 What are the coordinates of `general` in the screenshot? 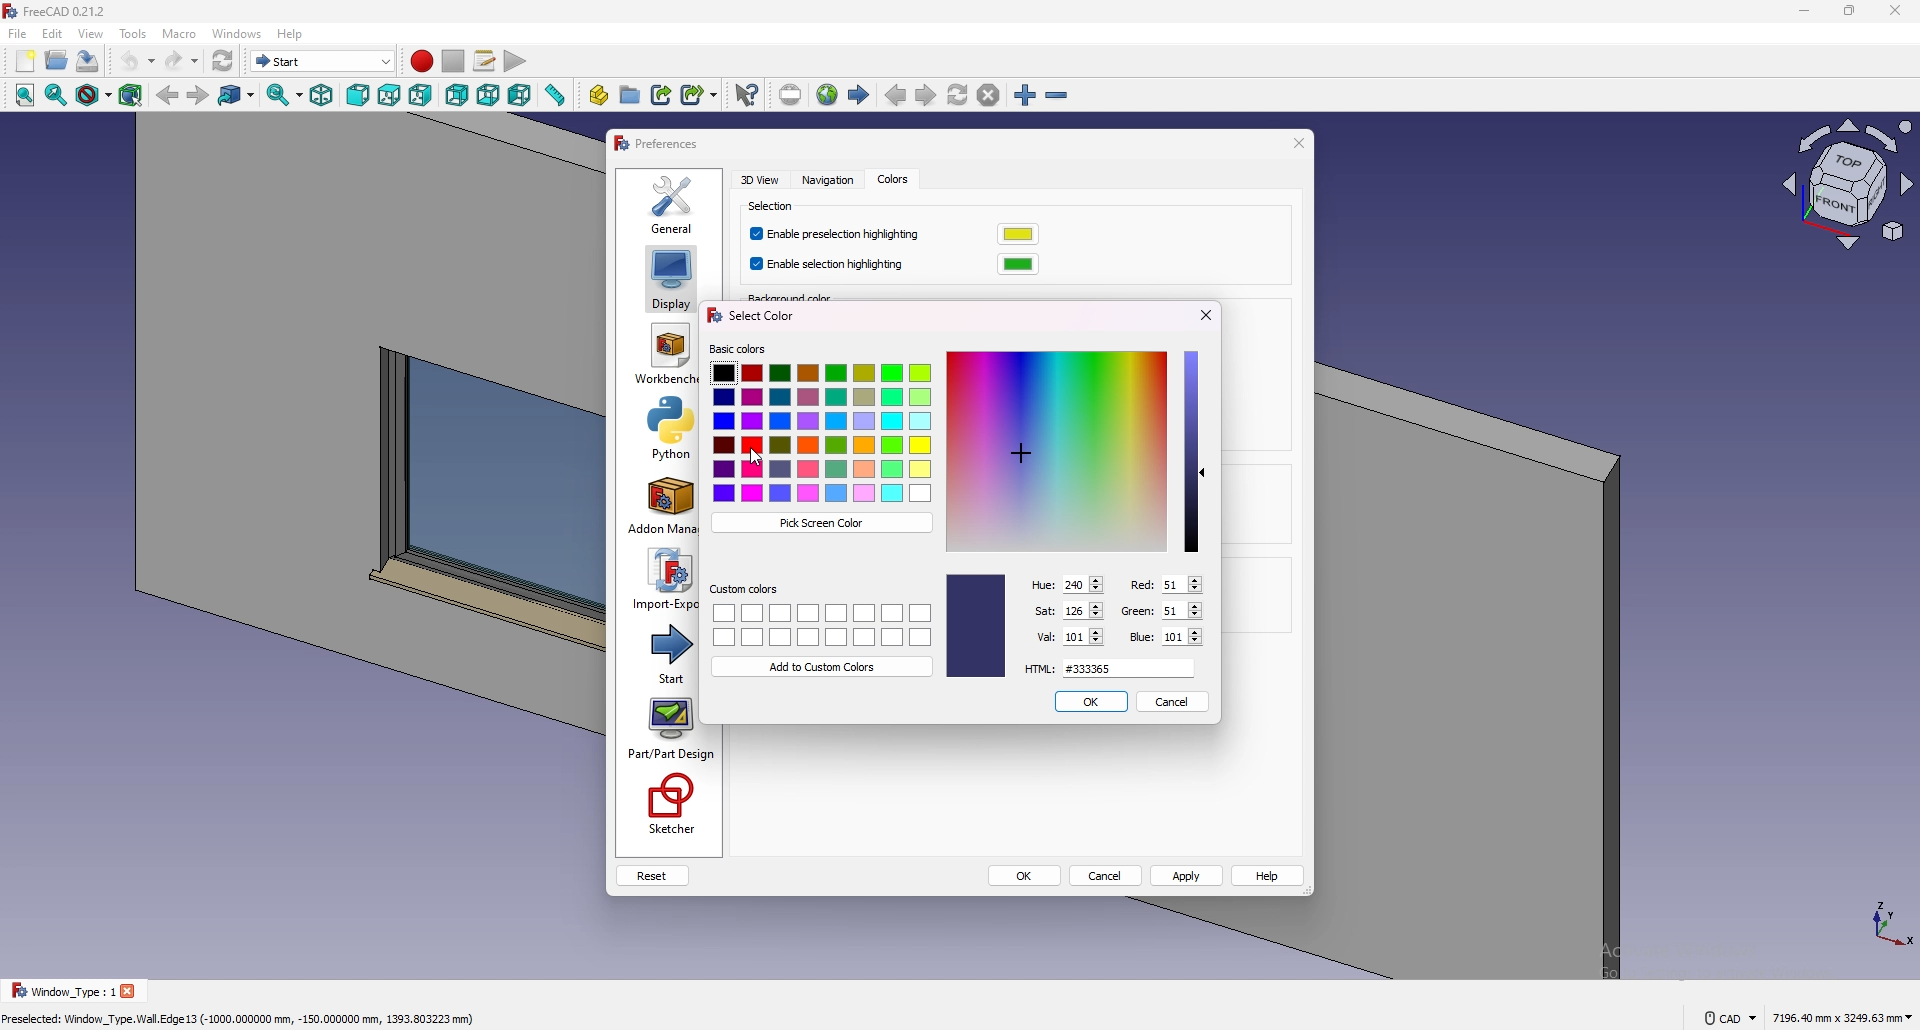 It's located at (673, 203).